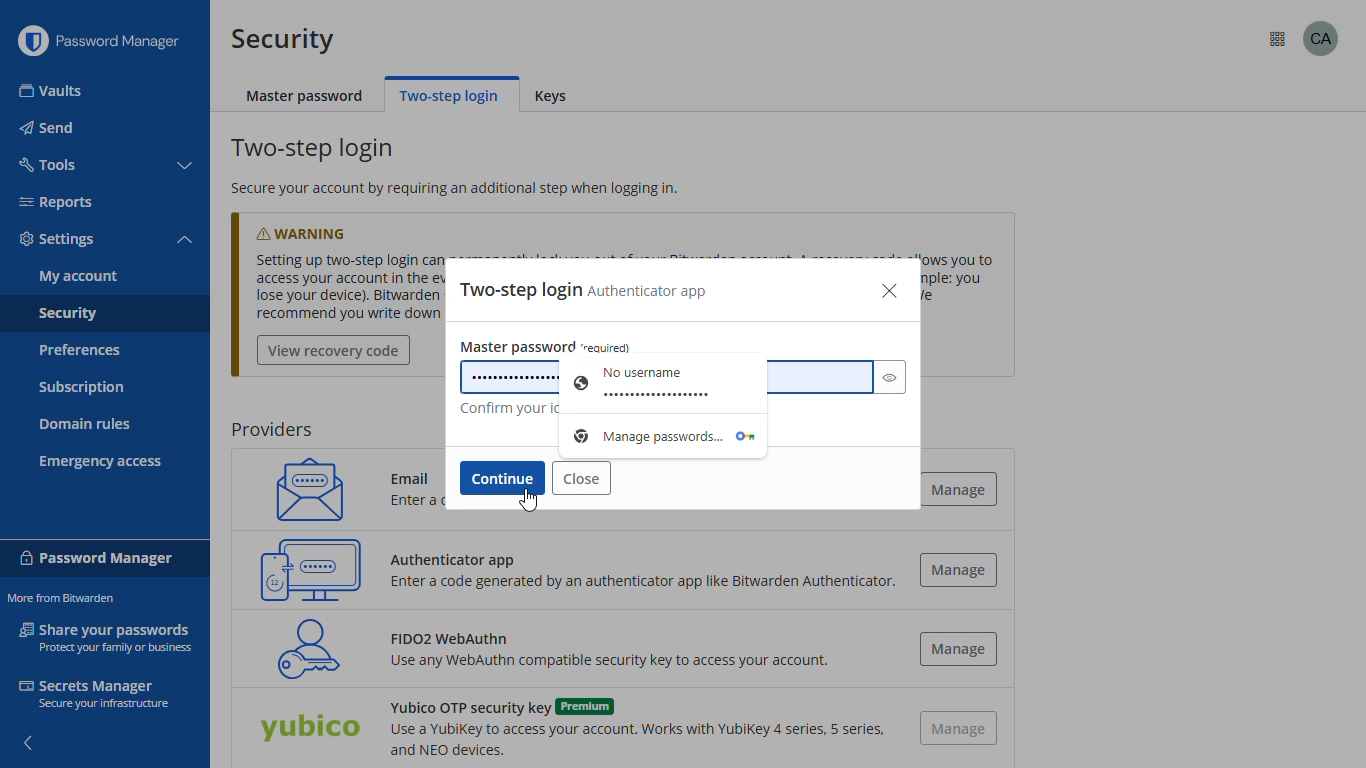 Image resolution: width=1366 pixels, height=768 pixels. What do you see at coordinates (185, 241) in the screenshot?
I see `toggle collapse` at bounding box center [185, 241].